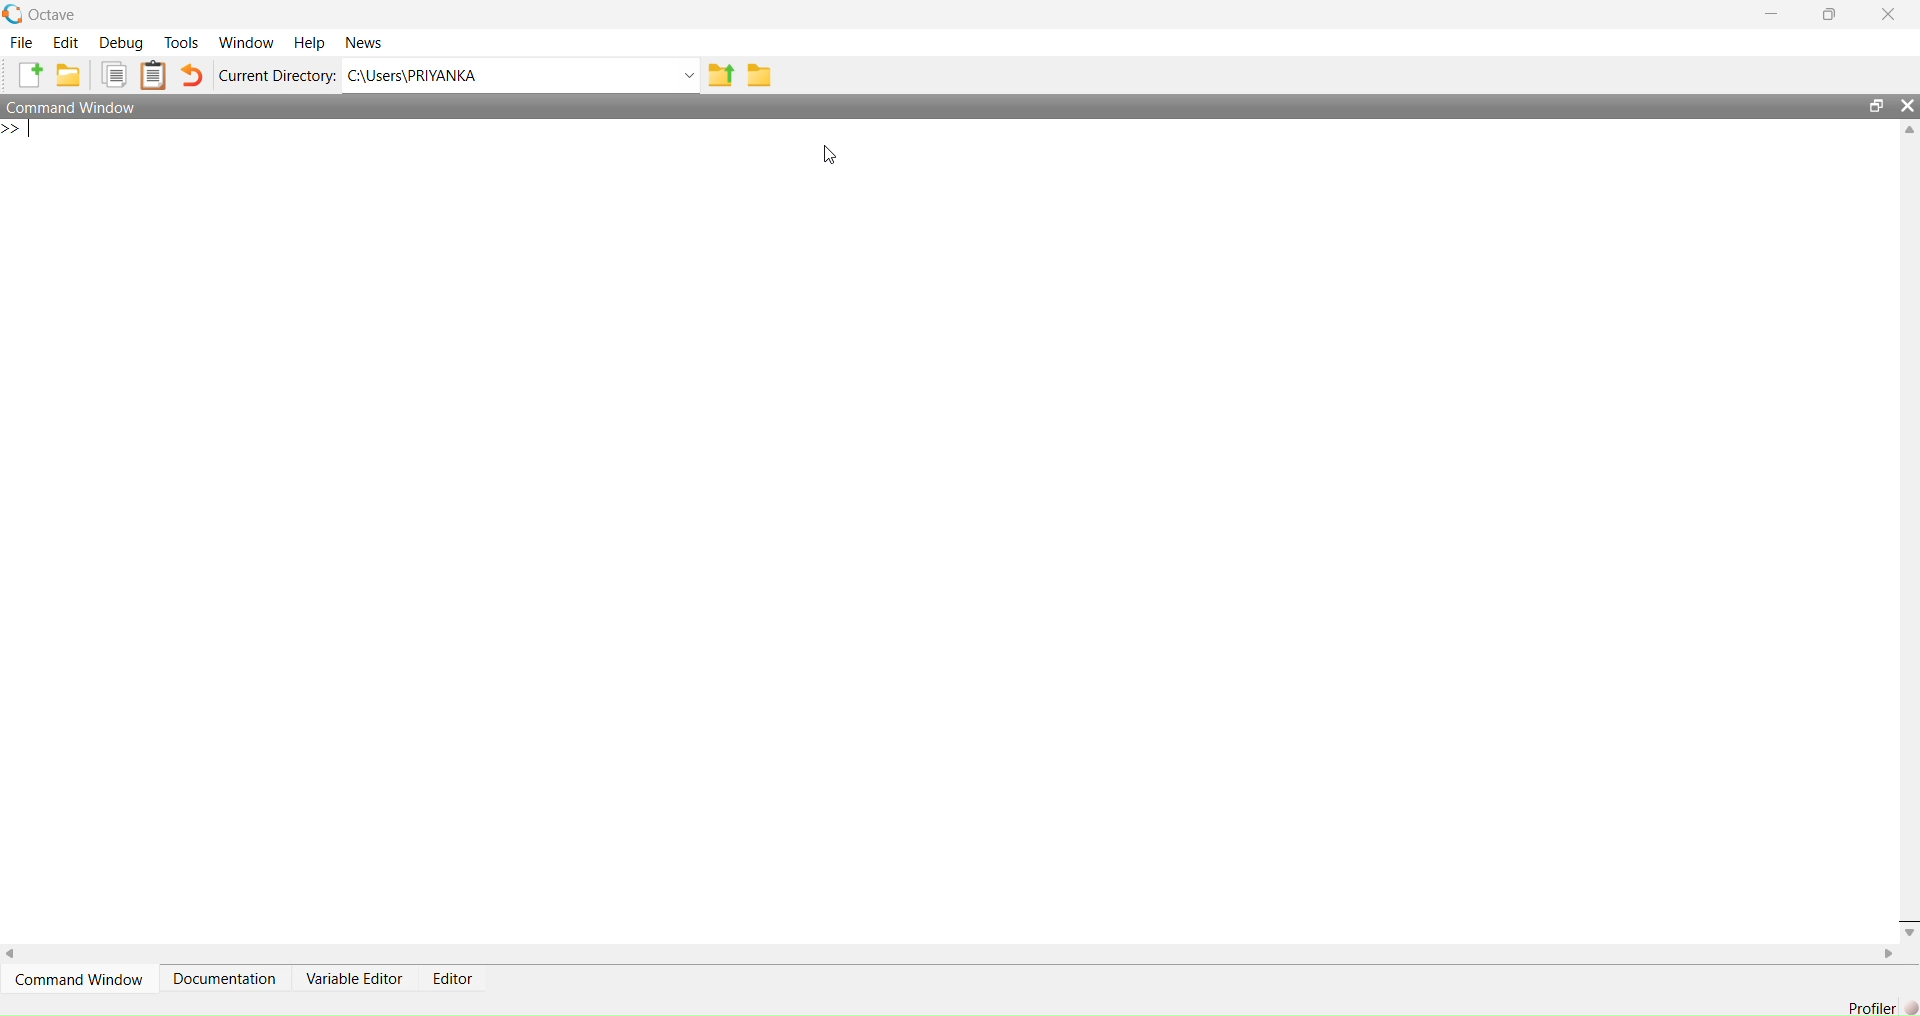  What do you see at coordinates (192, 78) in the screenshot?
I see `Revert` at bounding box center [192, 78].